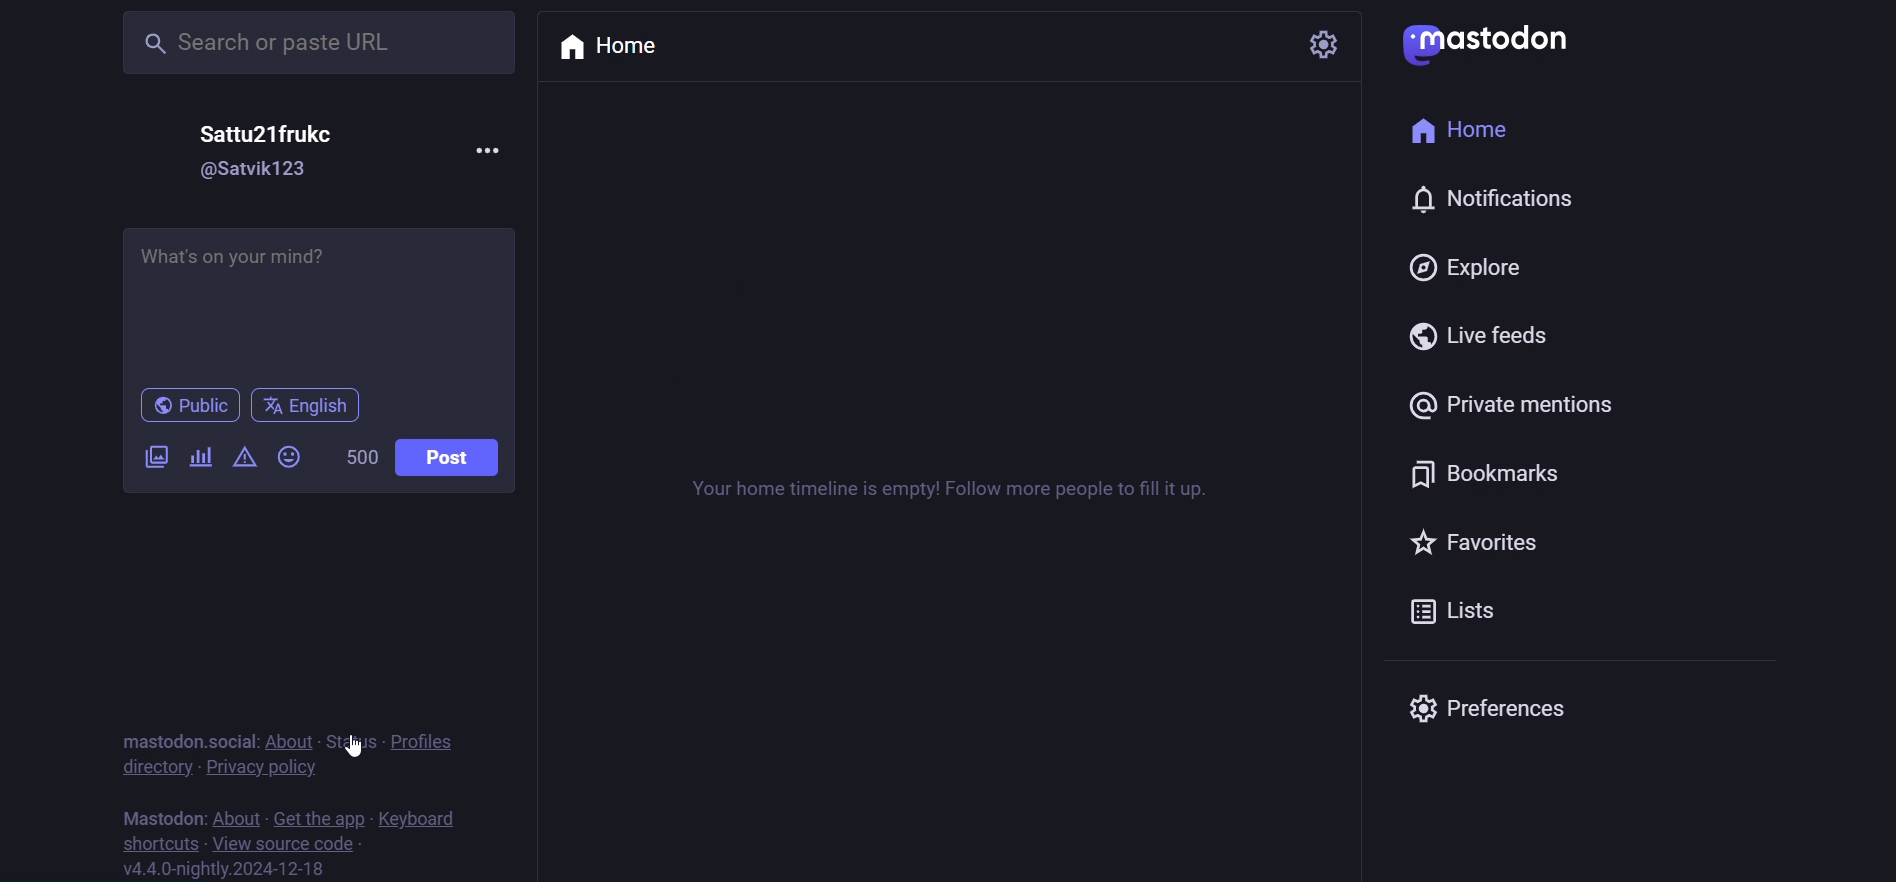 This screenshot has width=1896, height=882. Describe the element at coordinates (186, 735) in the screenshot. I see `mastodon social` at that location.